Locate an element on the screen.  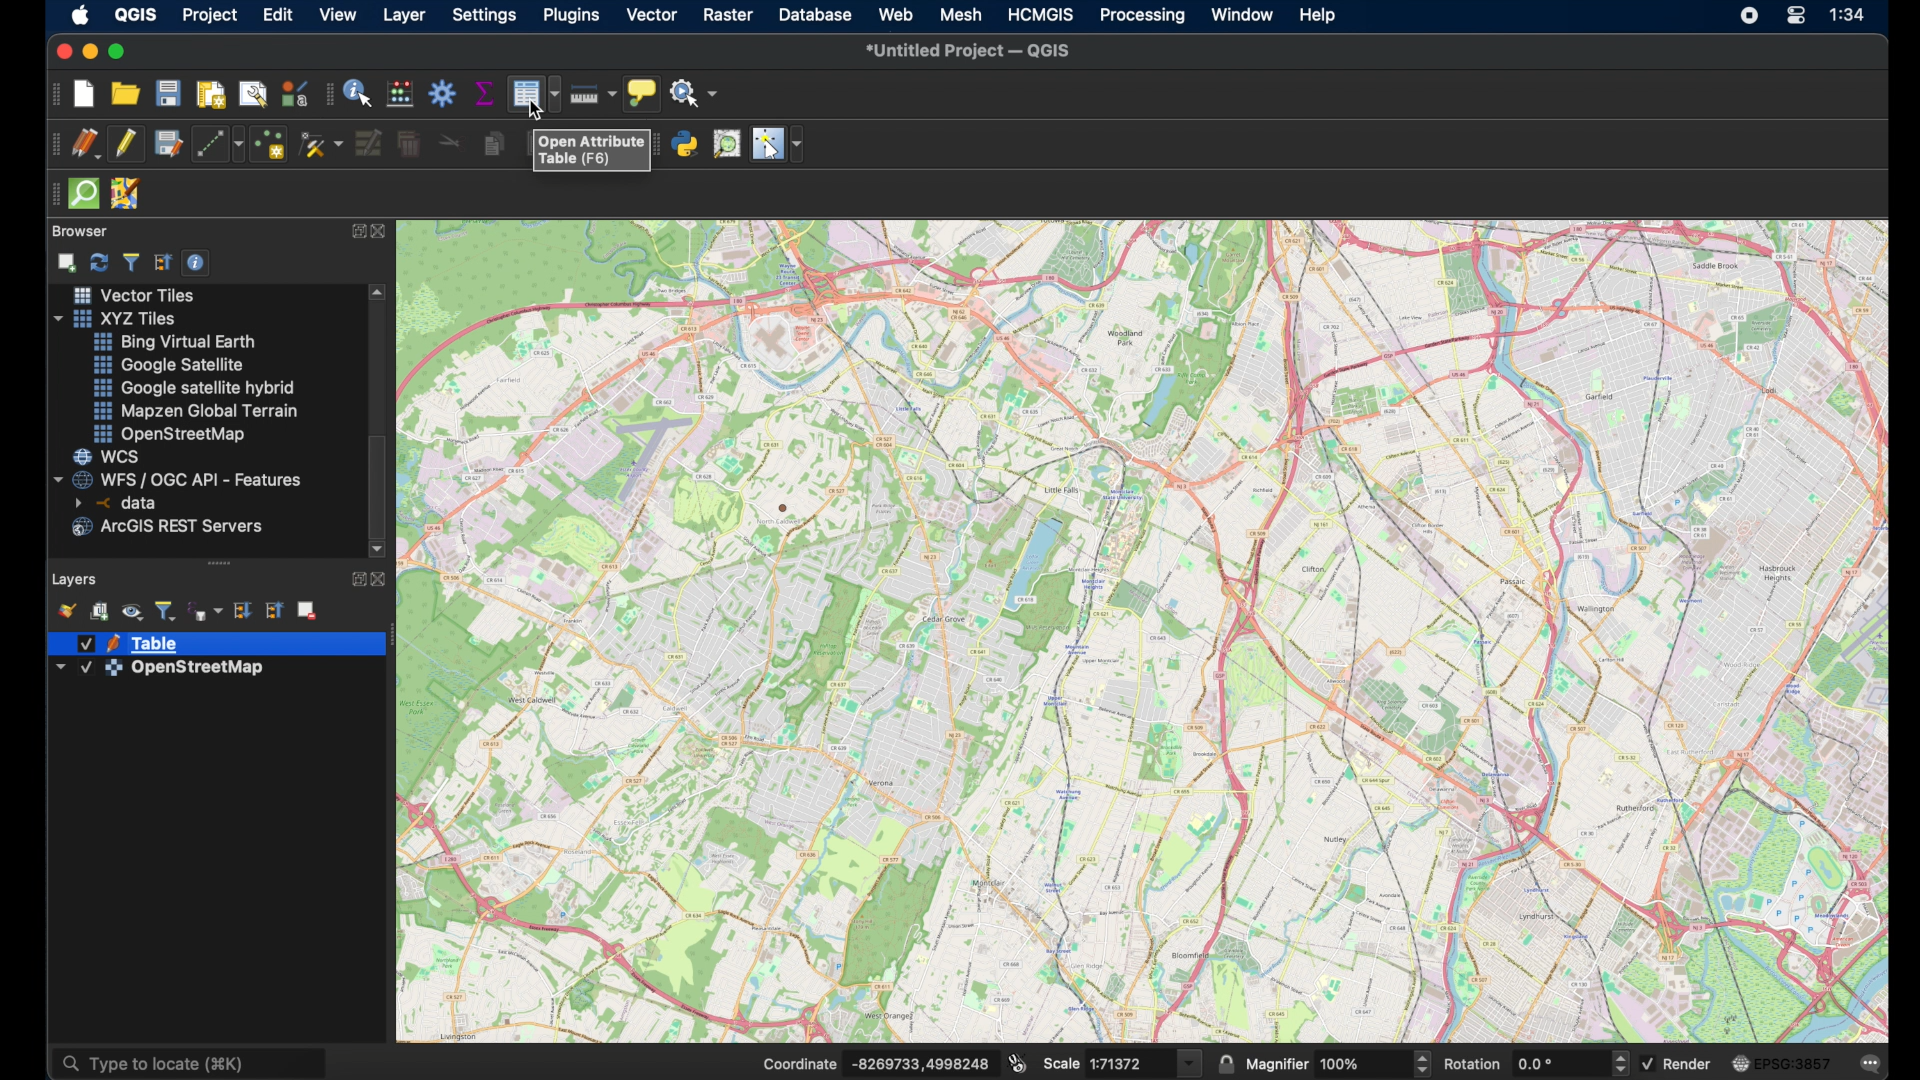
drag handle is located at coordinates (50, 197).